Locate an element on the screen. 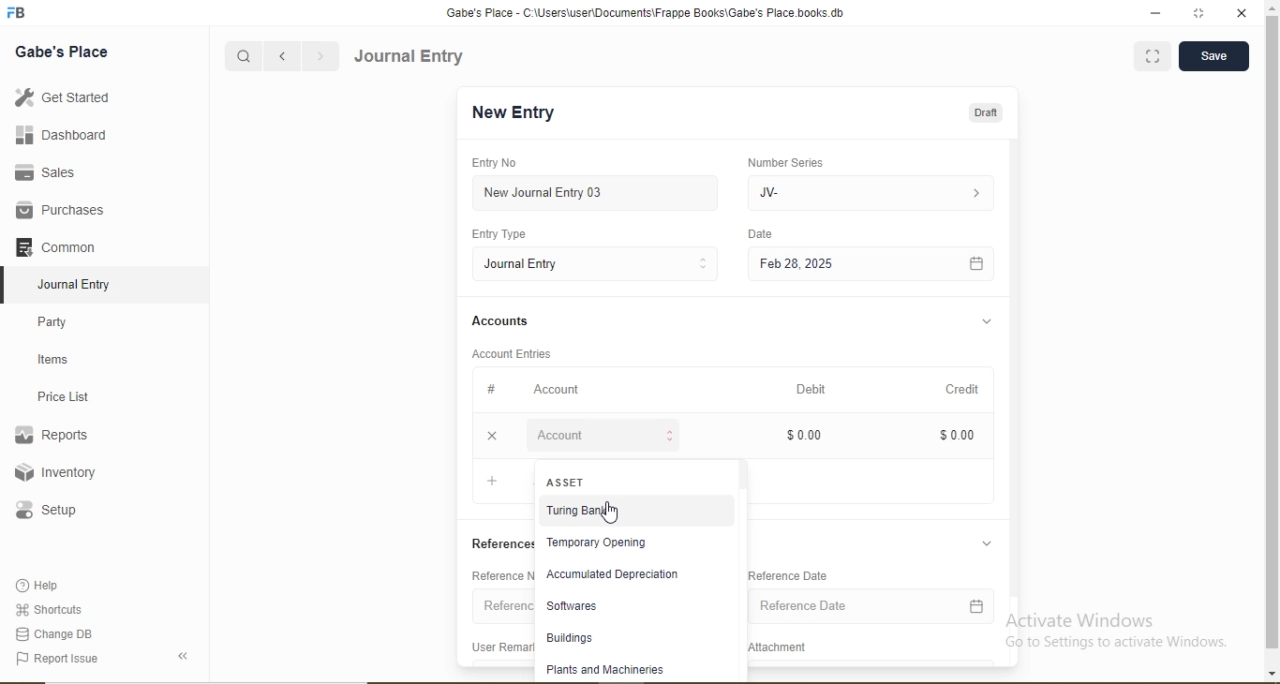  Remove is located at coordinates (492, 436).